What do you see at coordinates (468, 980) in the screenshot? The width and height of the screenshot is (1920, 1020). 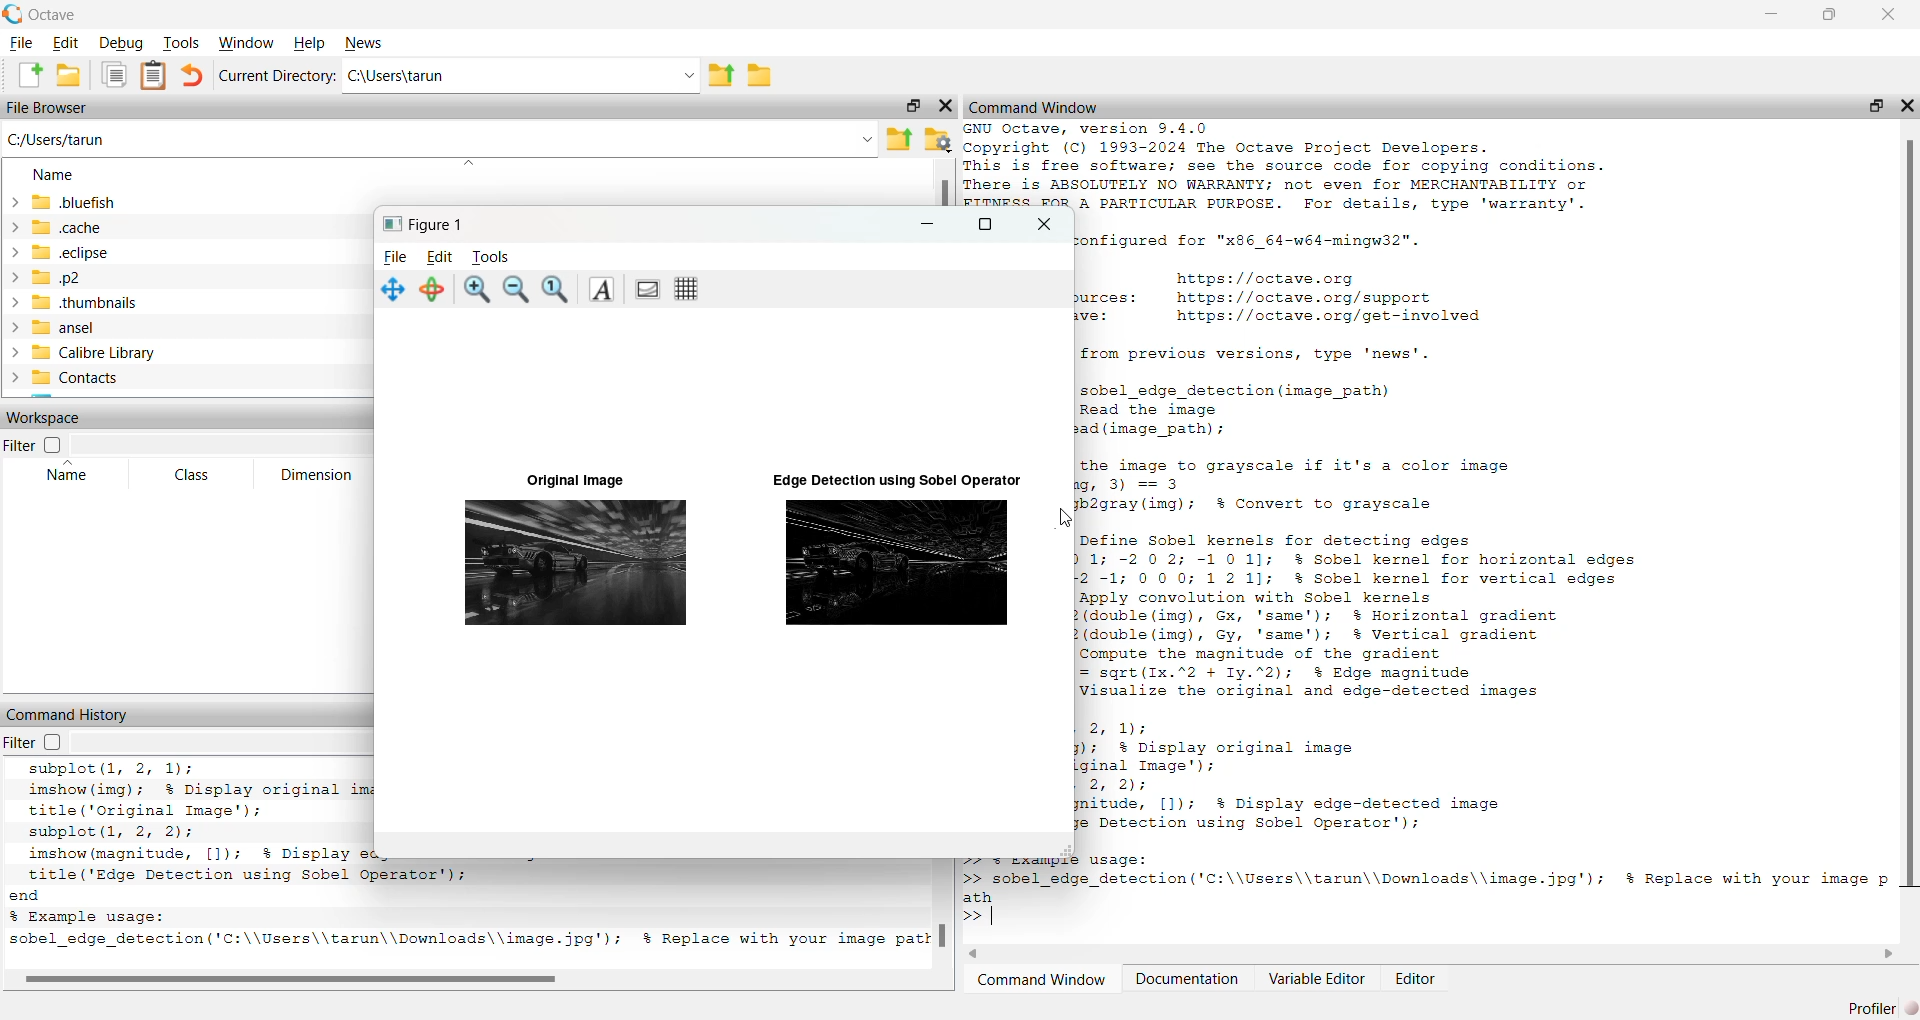 I see `horizontal scroll bar` at bounding box center [468, 980].